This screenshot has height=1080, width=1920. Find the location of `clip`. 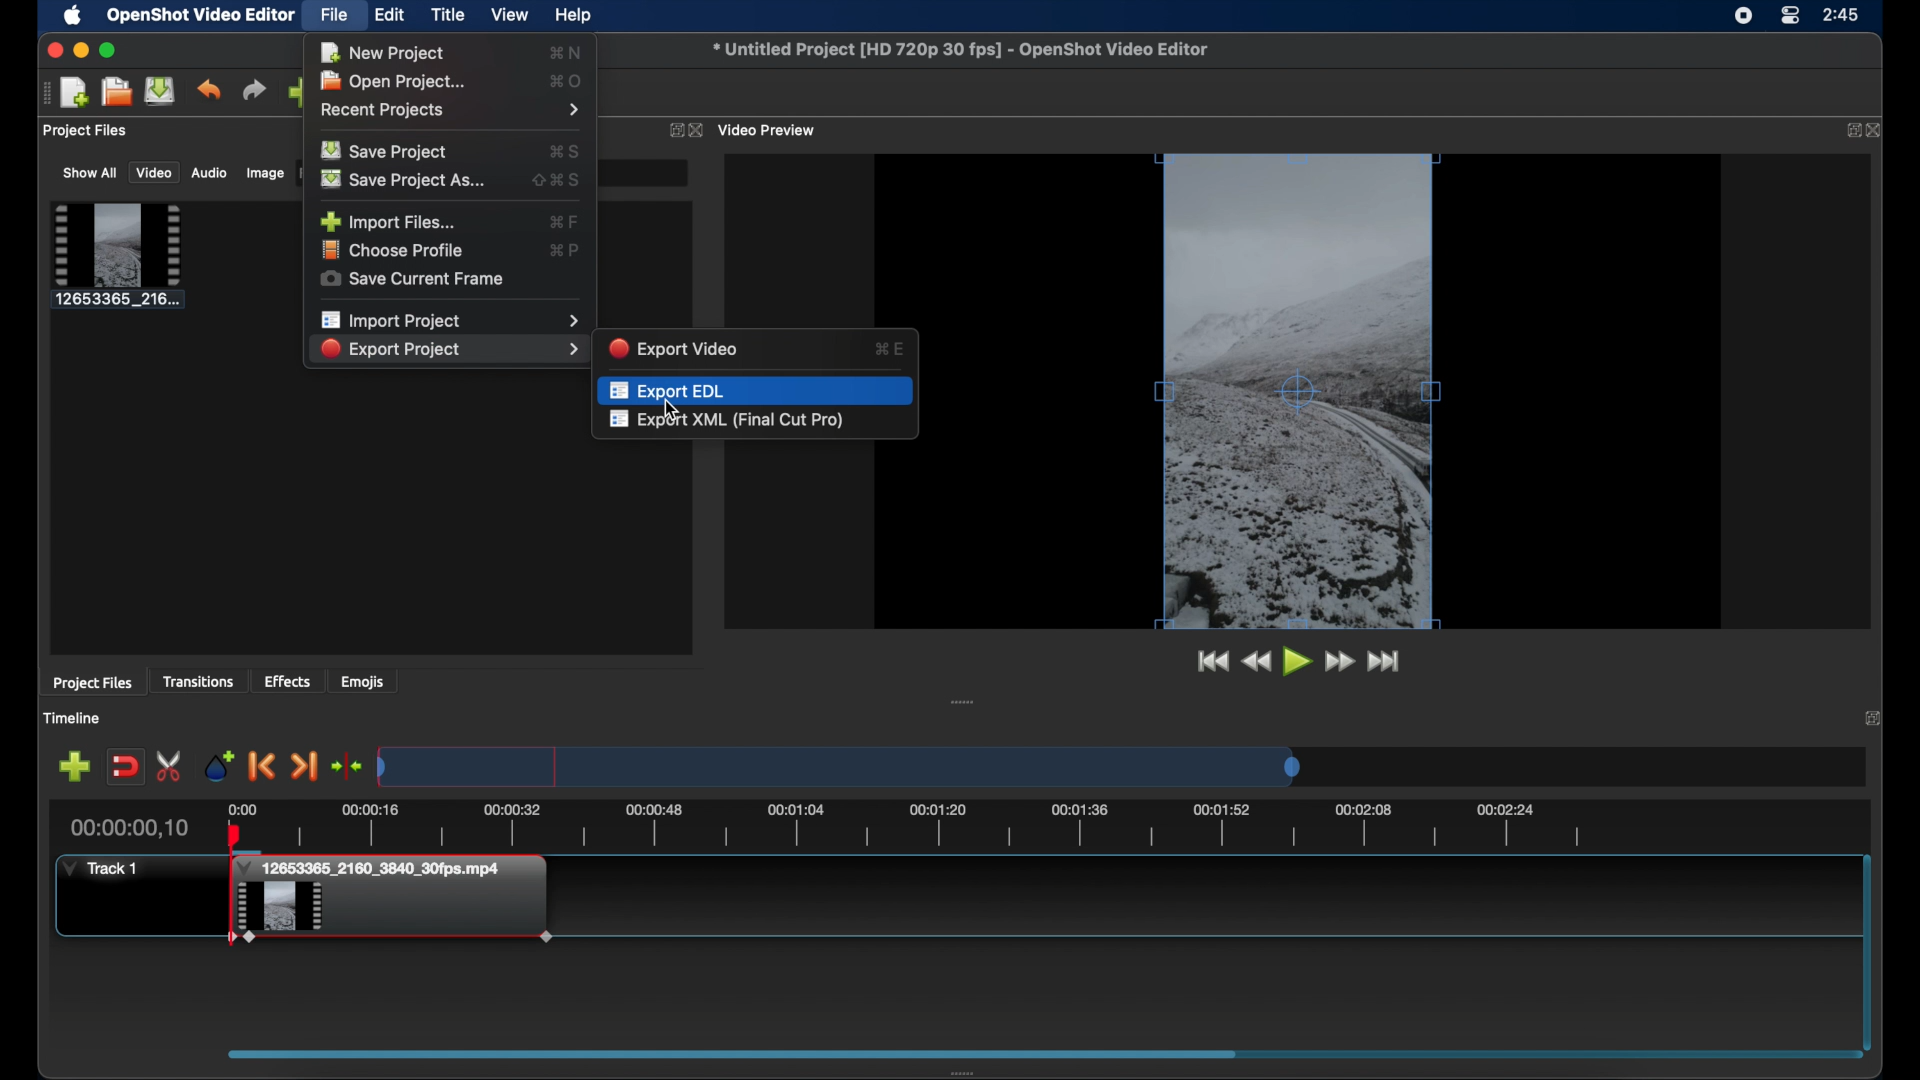

clip is located at coordinates (118, 256).